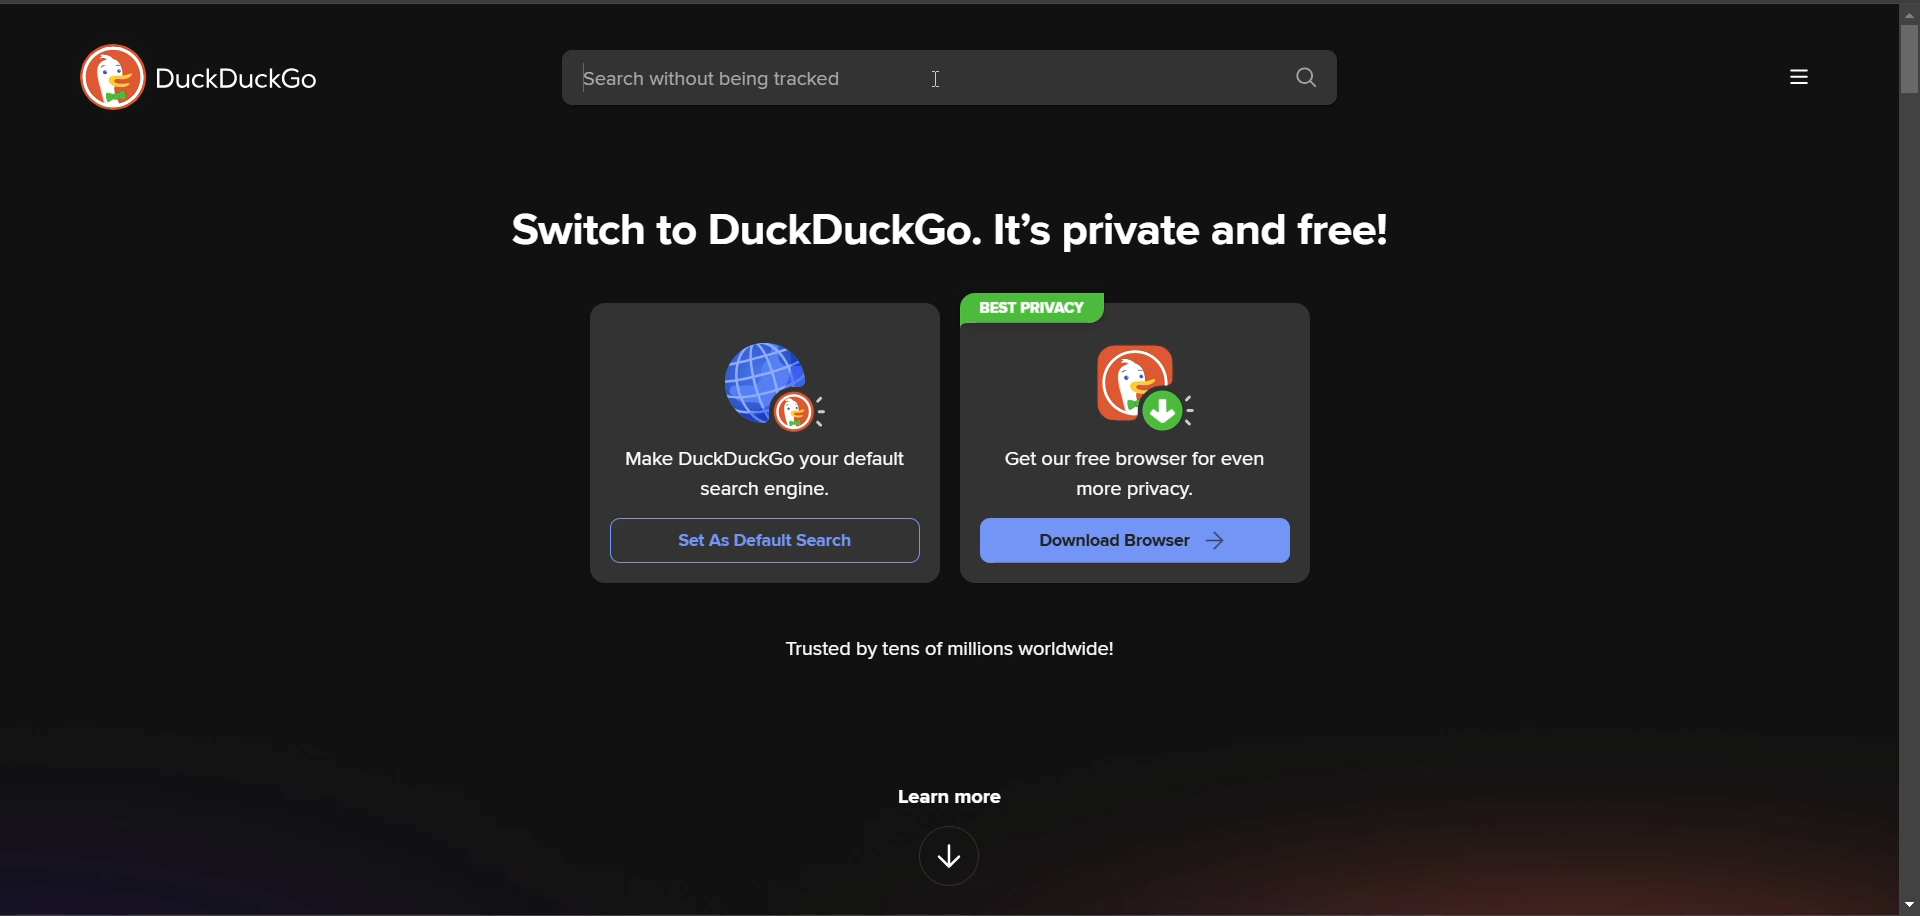  Describe the element at coordinates (249, 79) in the screenshot. I see `duckduckgo title` at that location.